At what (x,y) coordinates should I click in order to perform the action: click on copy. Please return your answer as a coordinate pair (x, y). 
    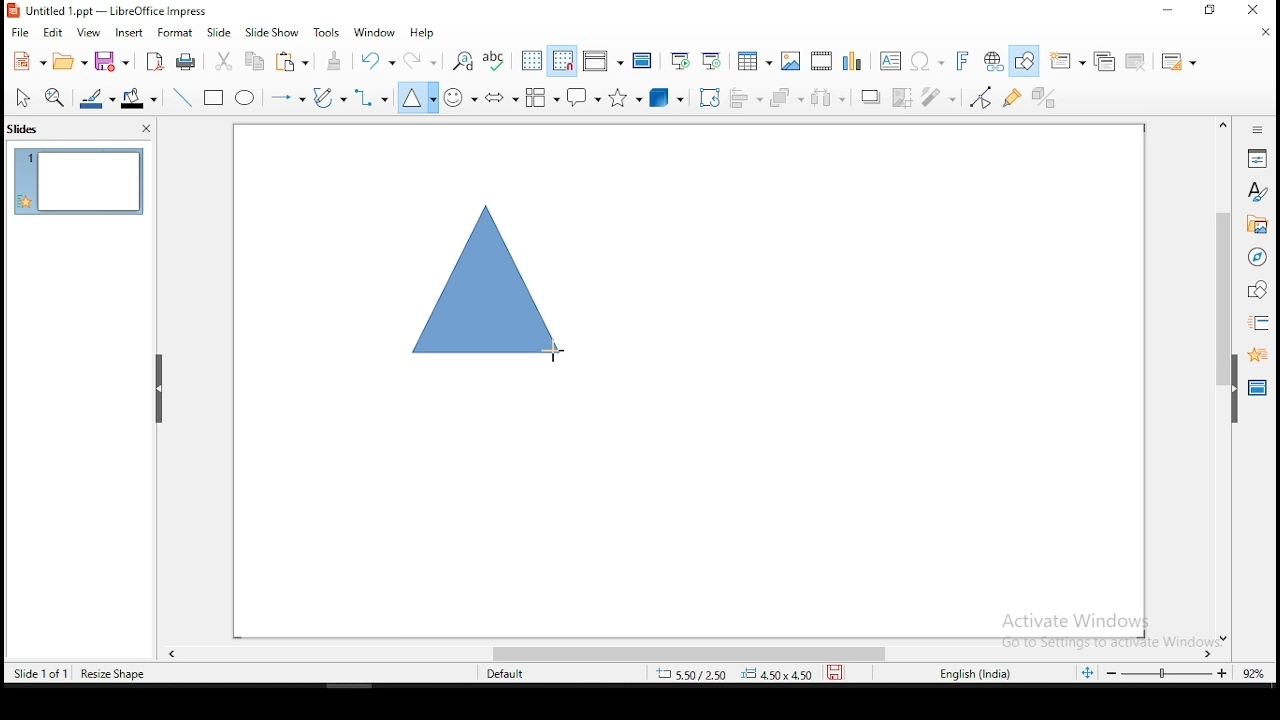
    Looking at the image, I should click on (260, 64).